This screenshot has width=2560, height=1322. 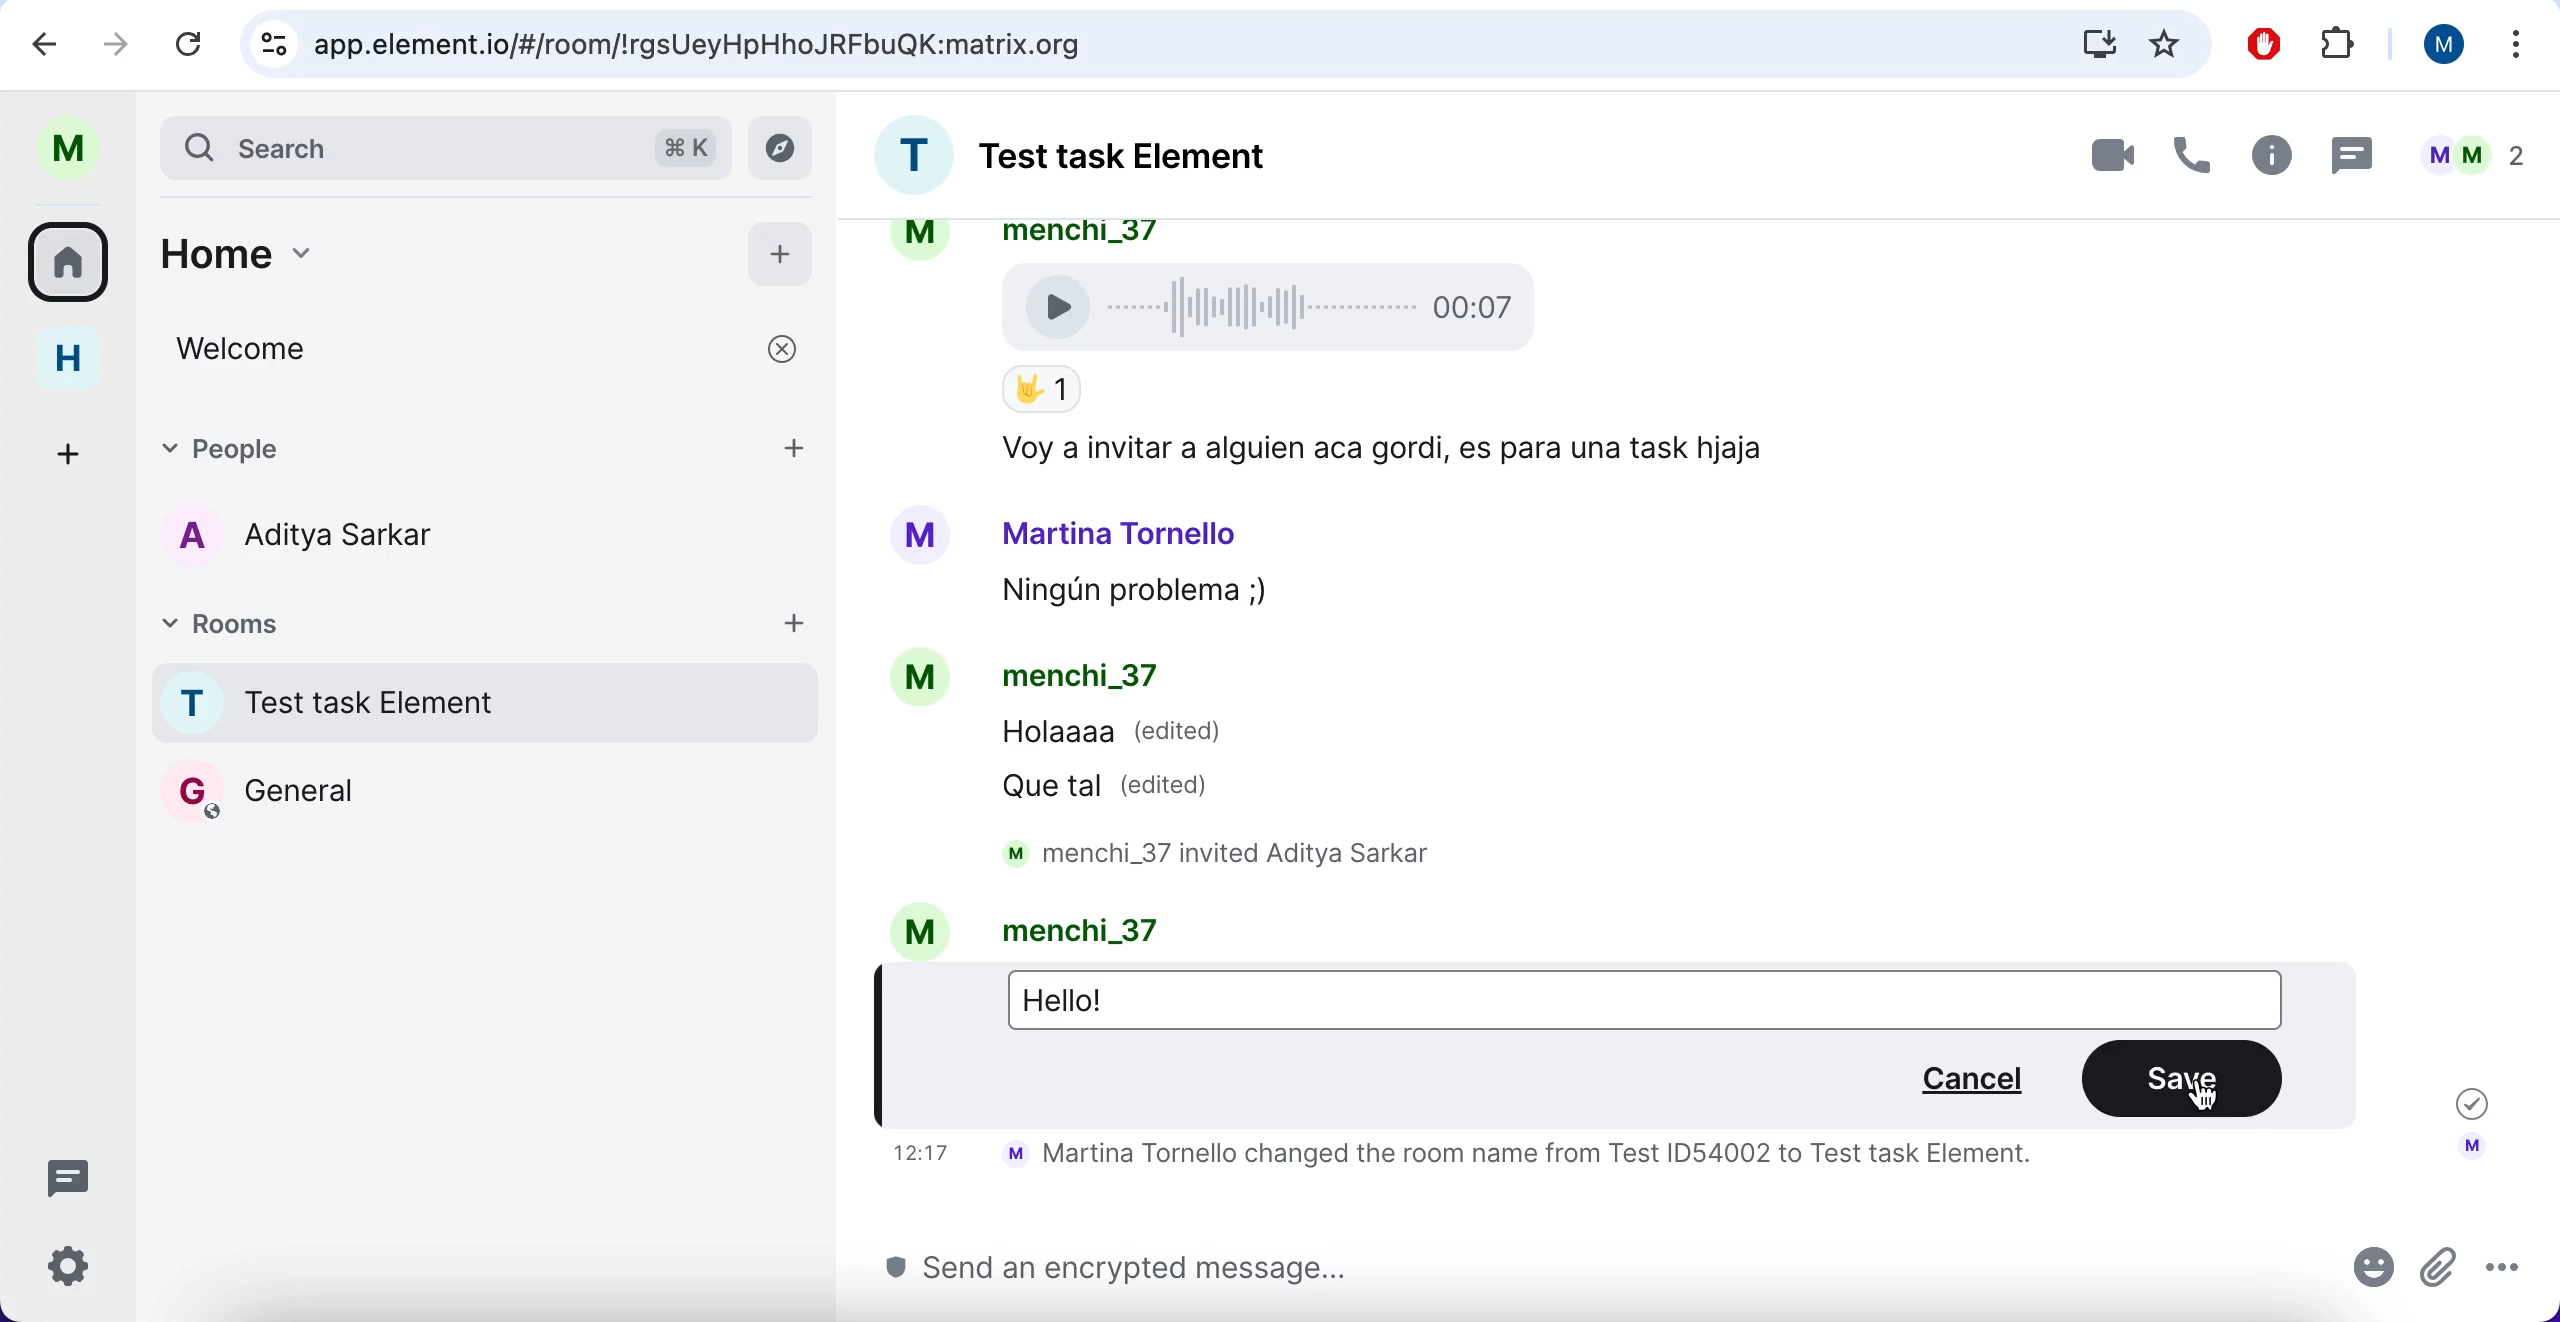 I want to click on save, so click(x=2184, y=1077).